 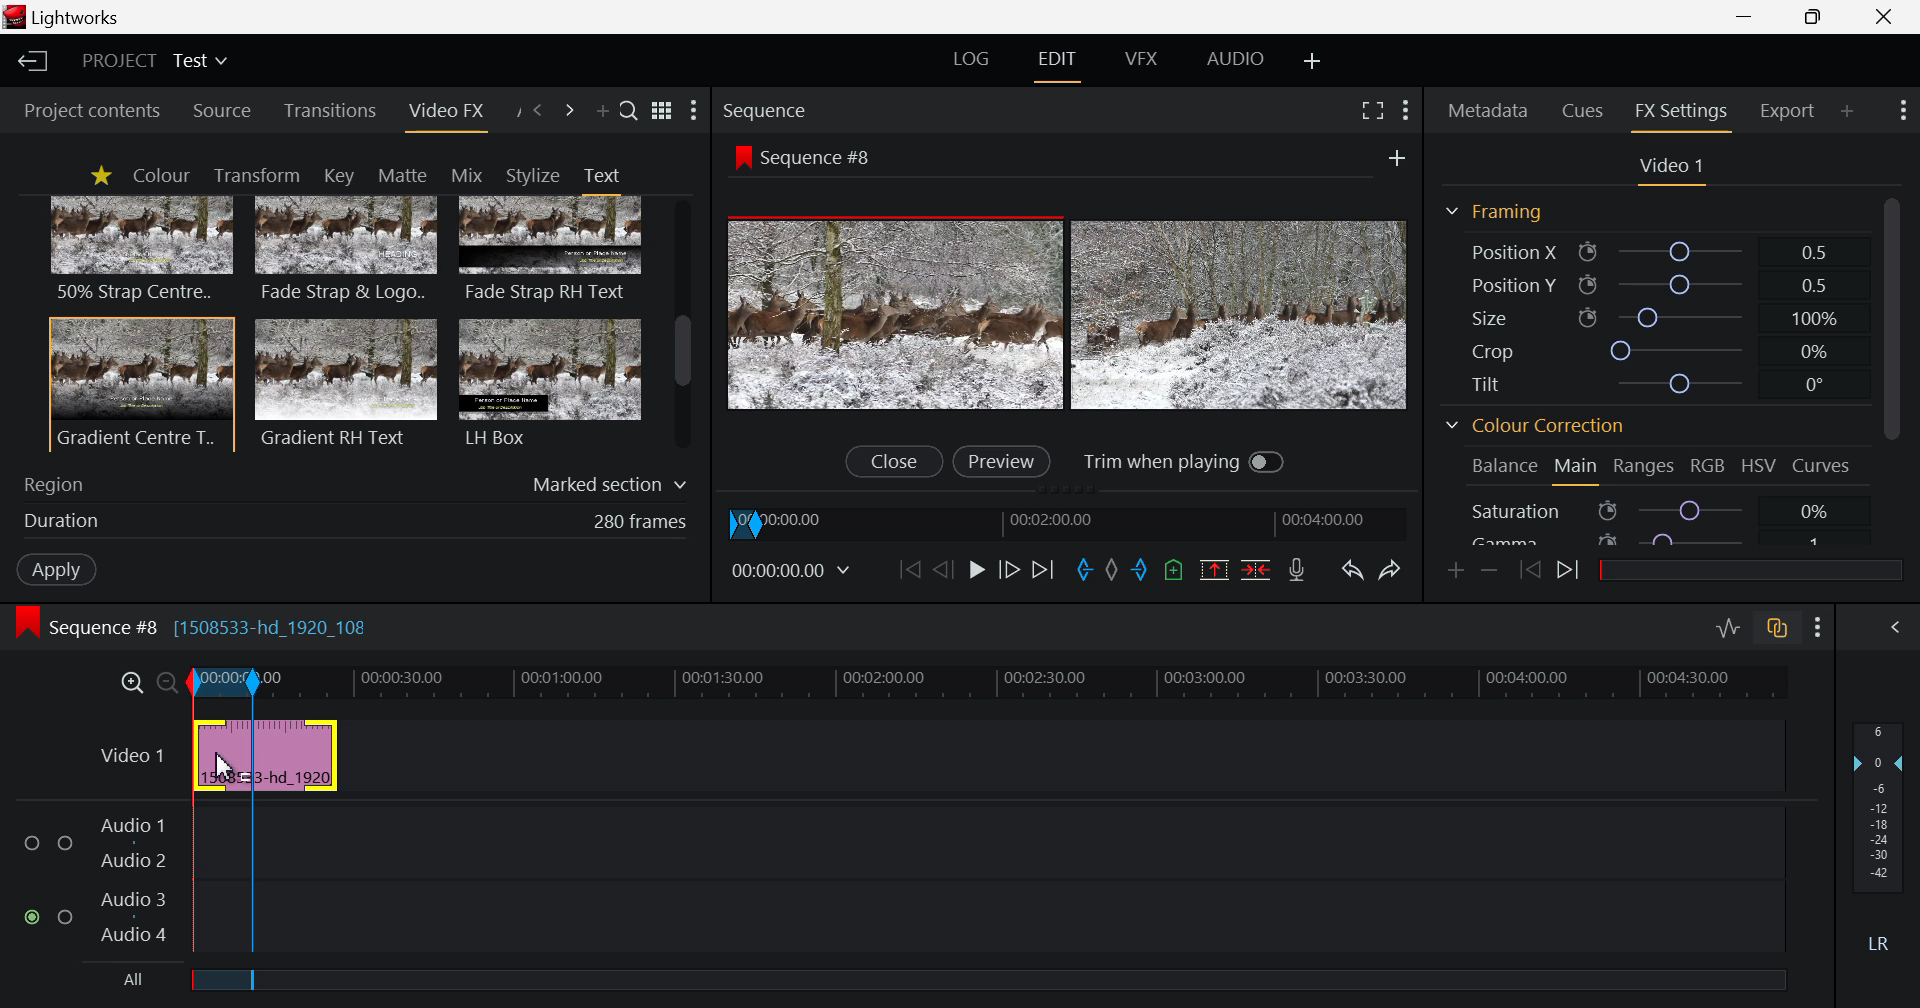 What do you see at coordinates (533, 175) in the screenshot?
I see `Stylize` at bounding box center [533, 175].